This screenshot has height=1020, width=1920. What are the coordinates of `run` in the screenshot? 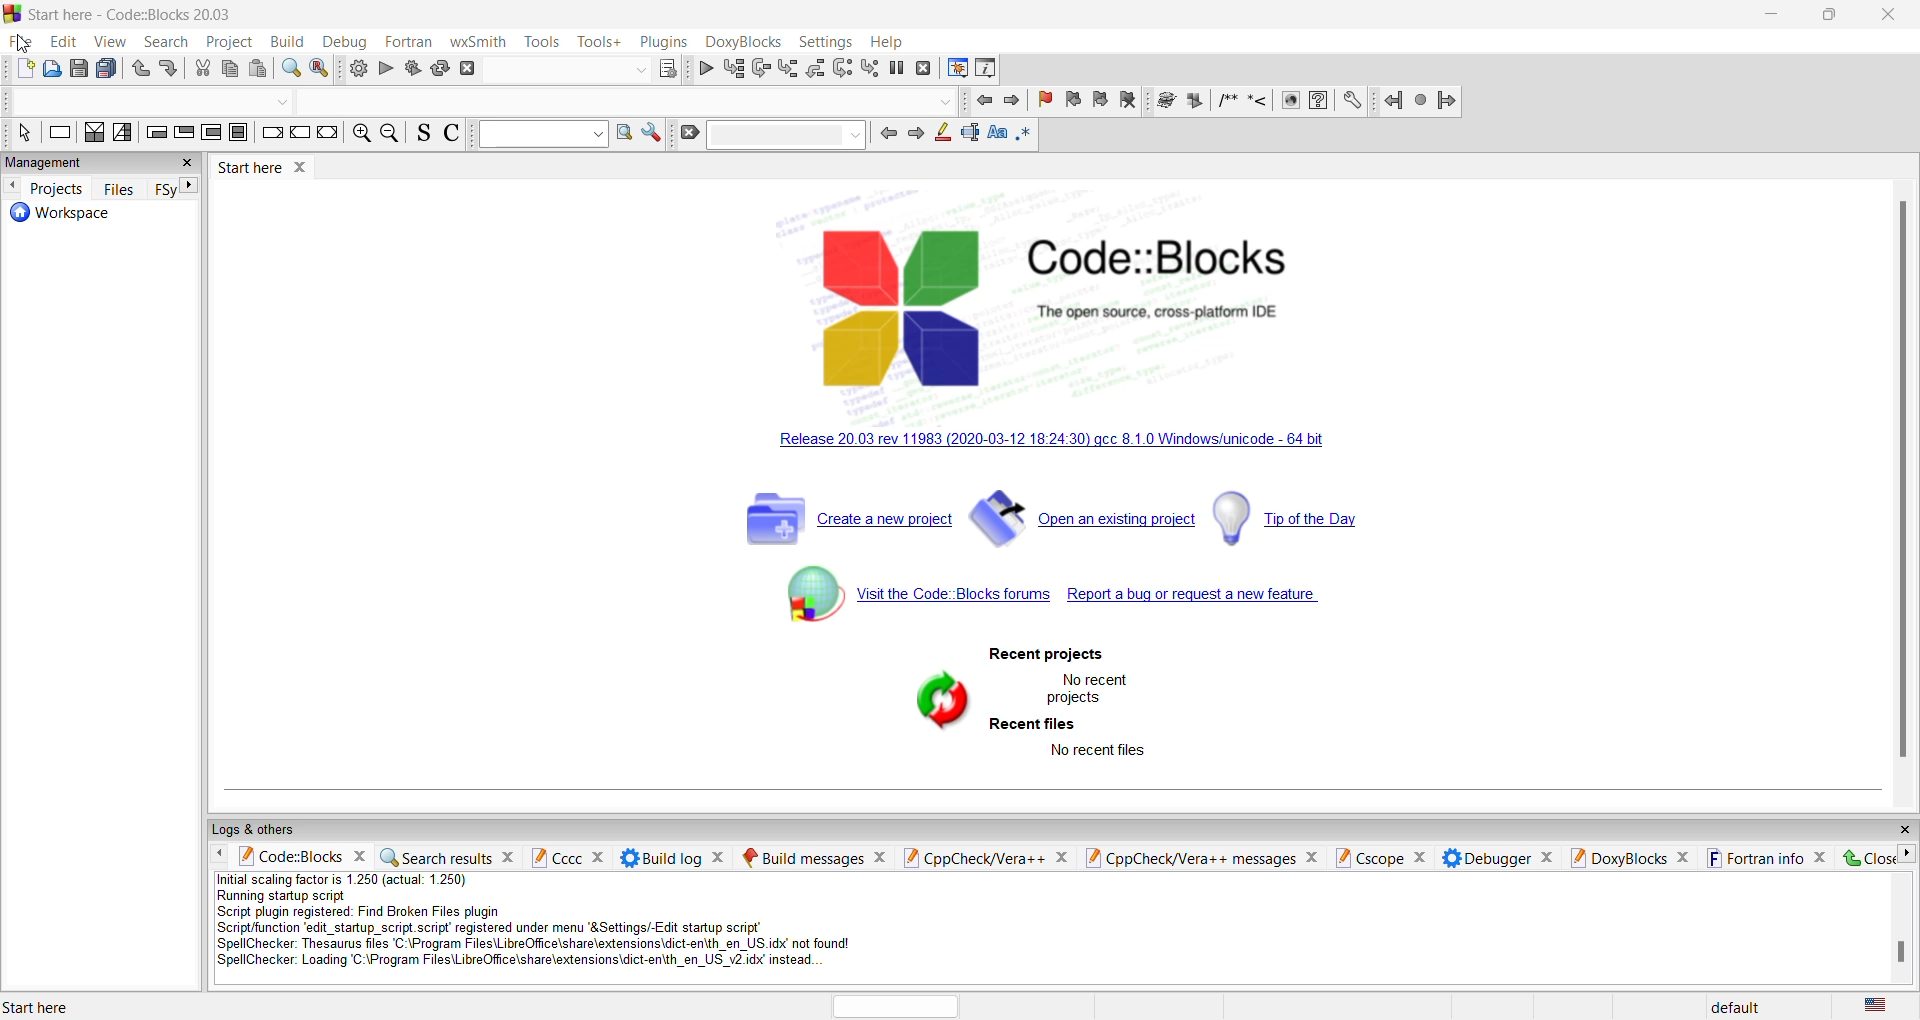 It's located at (385, 68).